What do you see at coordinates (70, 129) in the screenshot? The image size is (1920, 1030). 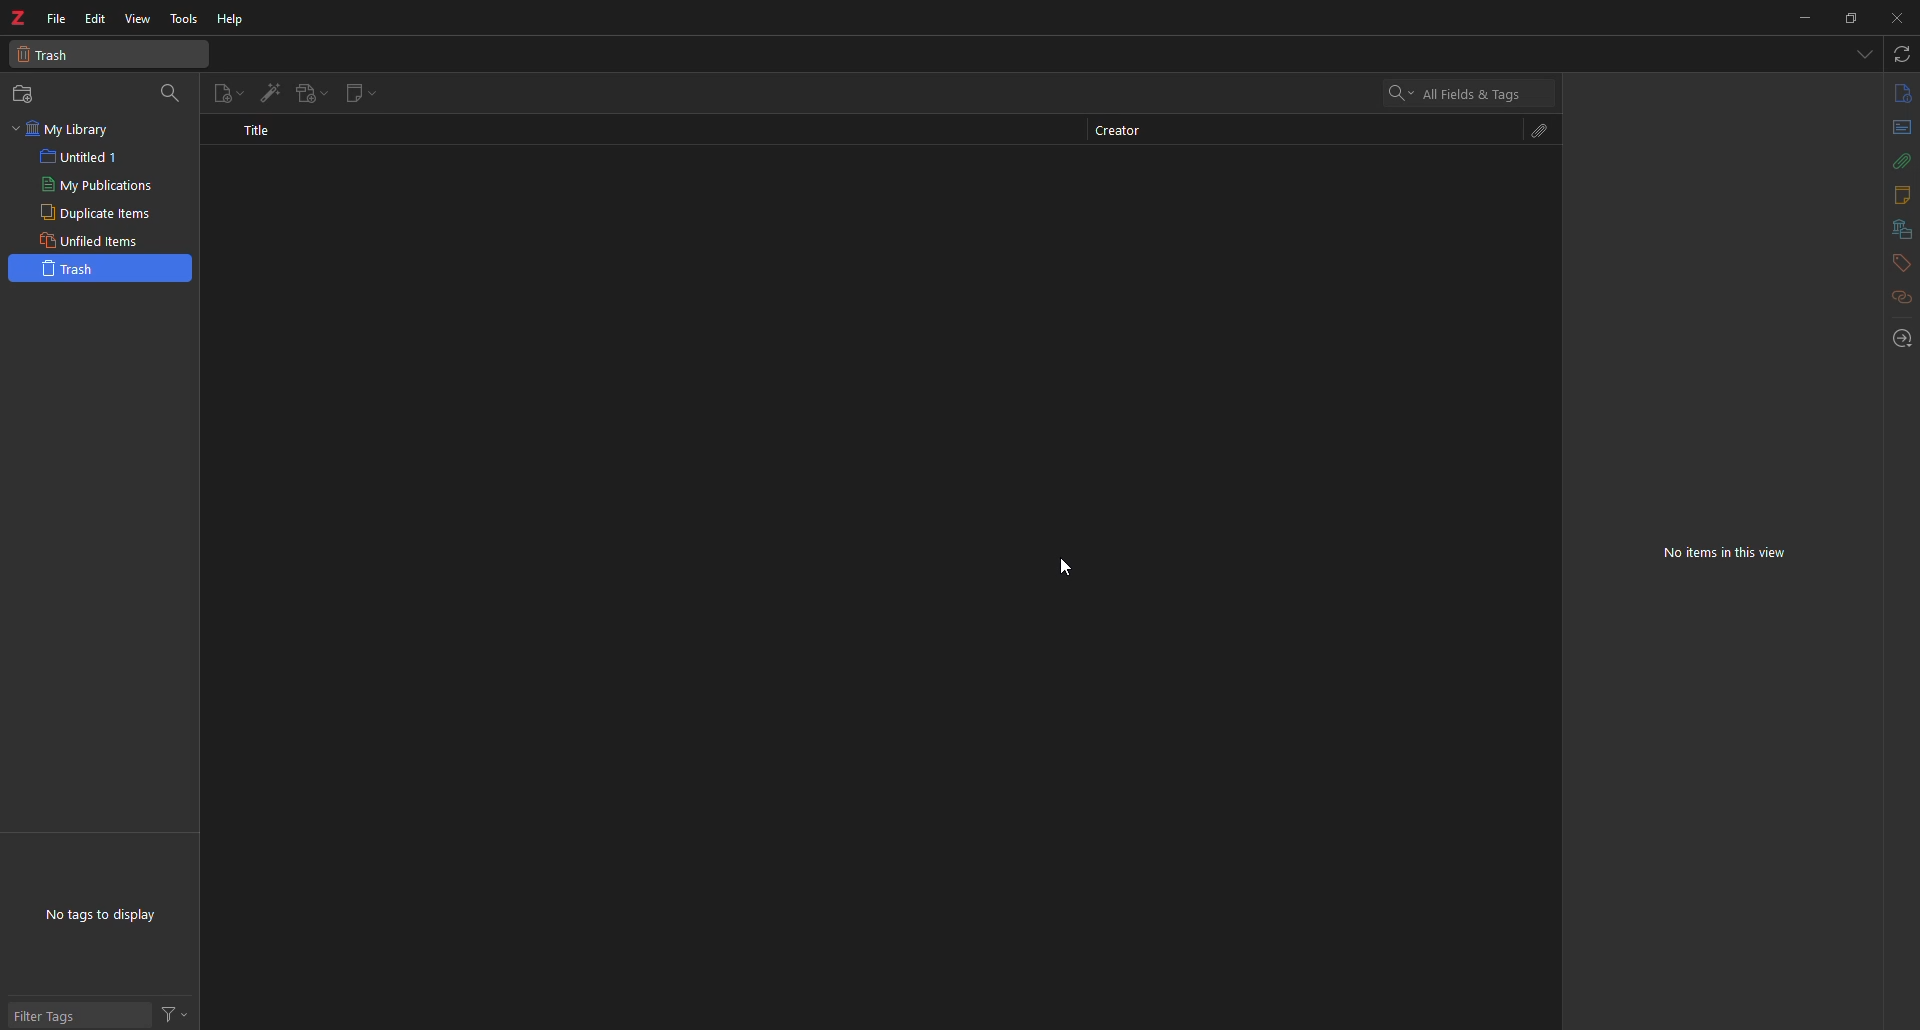 I see `my library` at bounding box center [70, 129].